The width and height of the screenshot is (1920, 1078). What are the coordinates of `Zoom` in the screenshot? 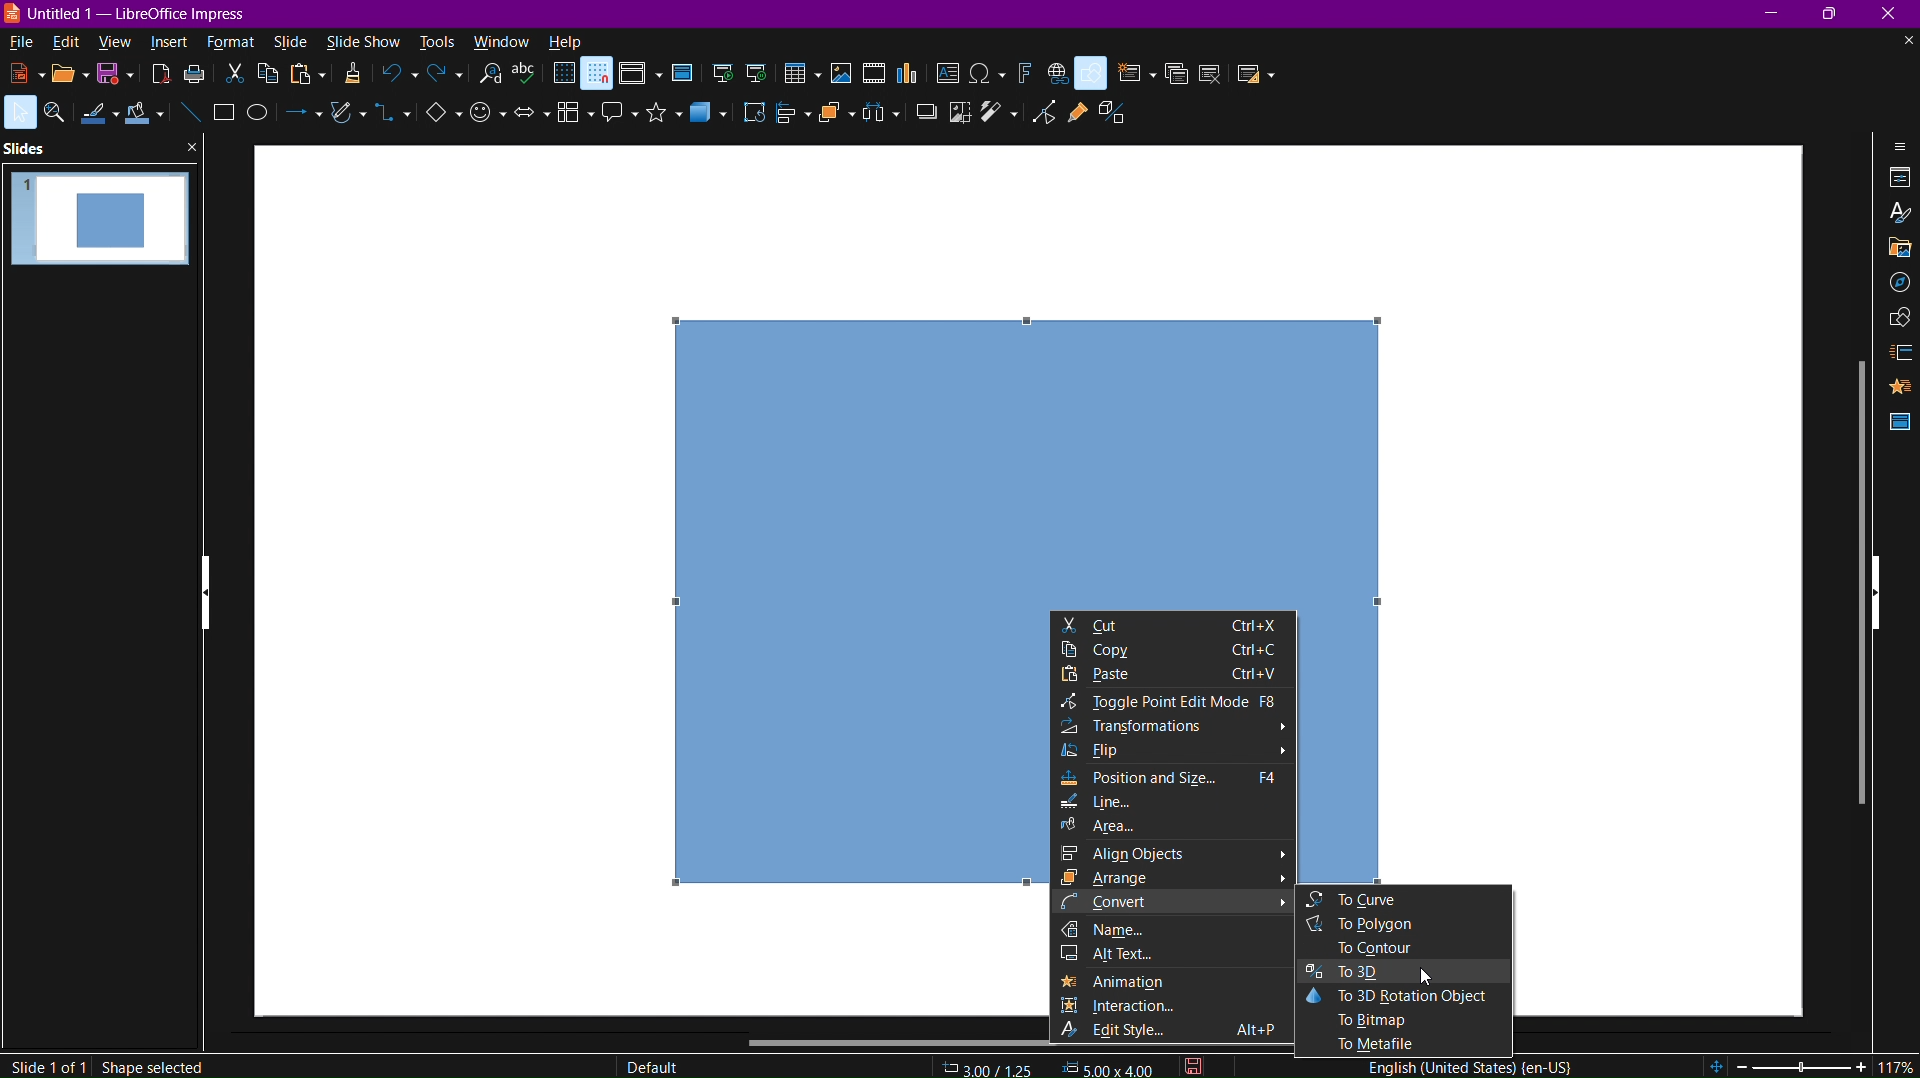 It's located at (56, 114).